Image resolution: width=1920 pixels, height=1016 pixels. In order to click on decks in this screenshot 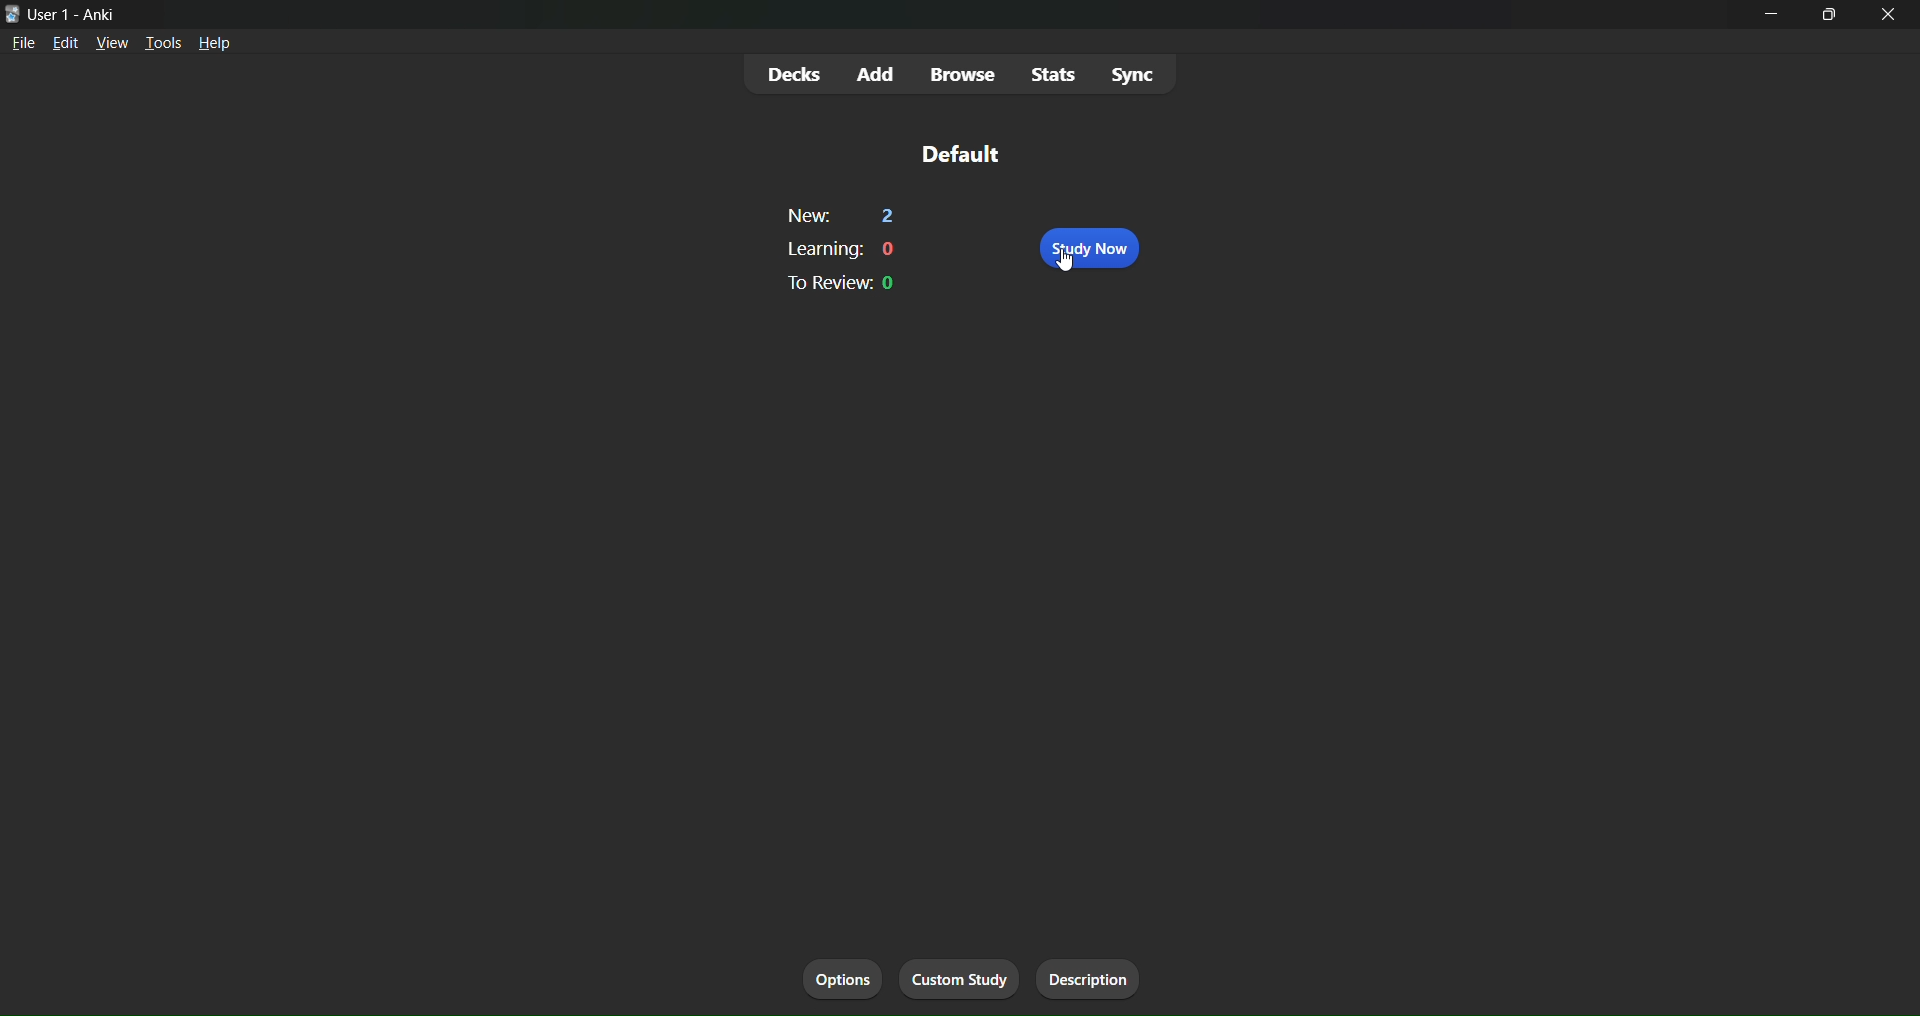, I will do `click(793, 74)`.